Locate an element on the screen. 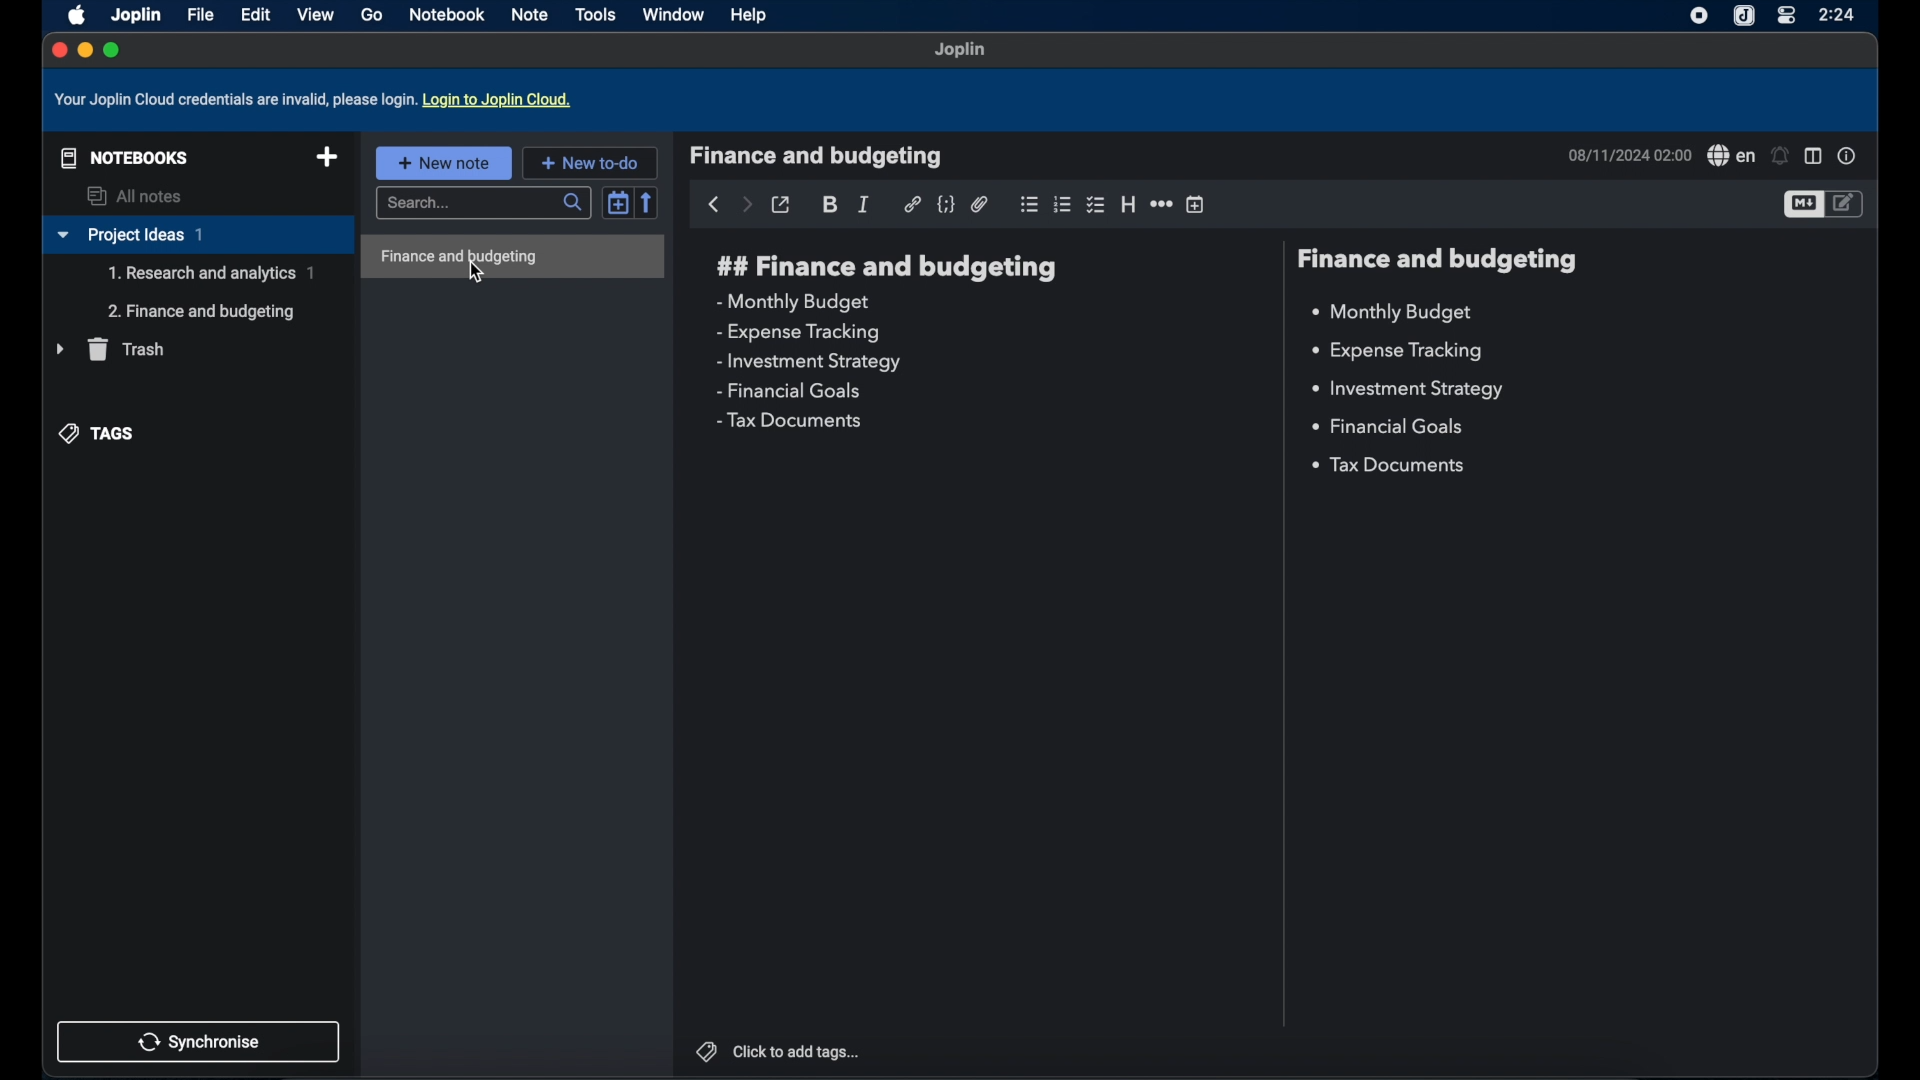 The image size is (1920, 1080). your joplin cloud credentials are invalid, please log in.  log in to joplin cloud is located at coordinates (317, 100).